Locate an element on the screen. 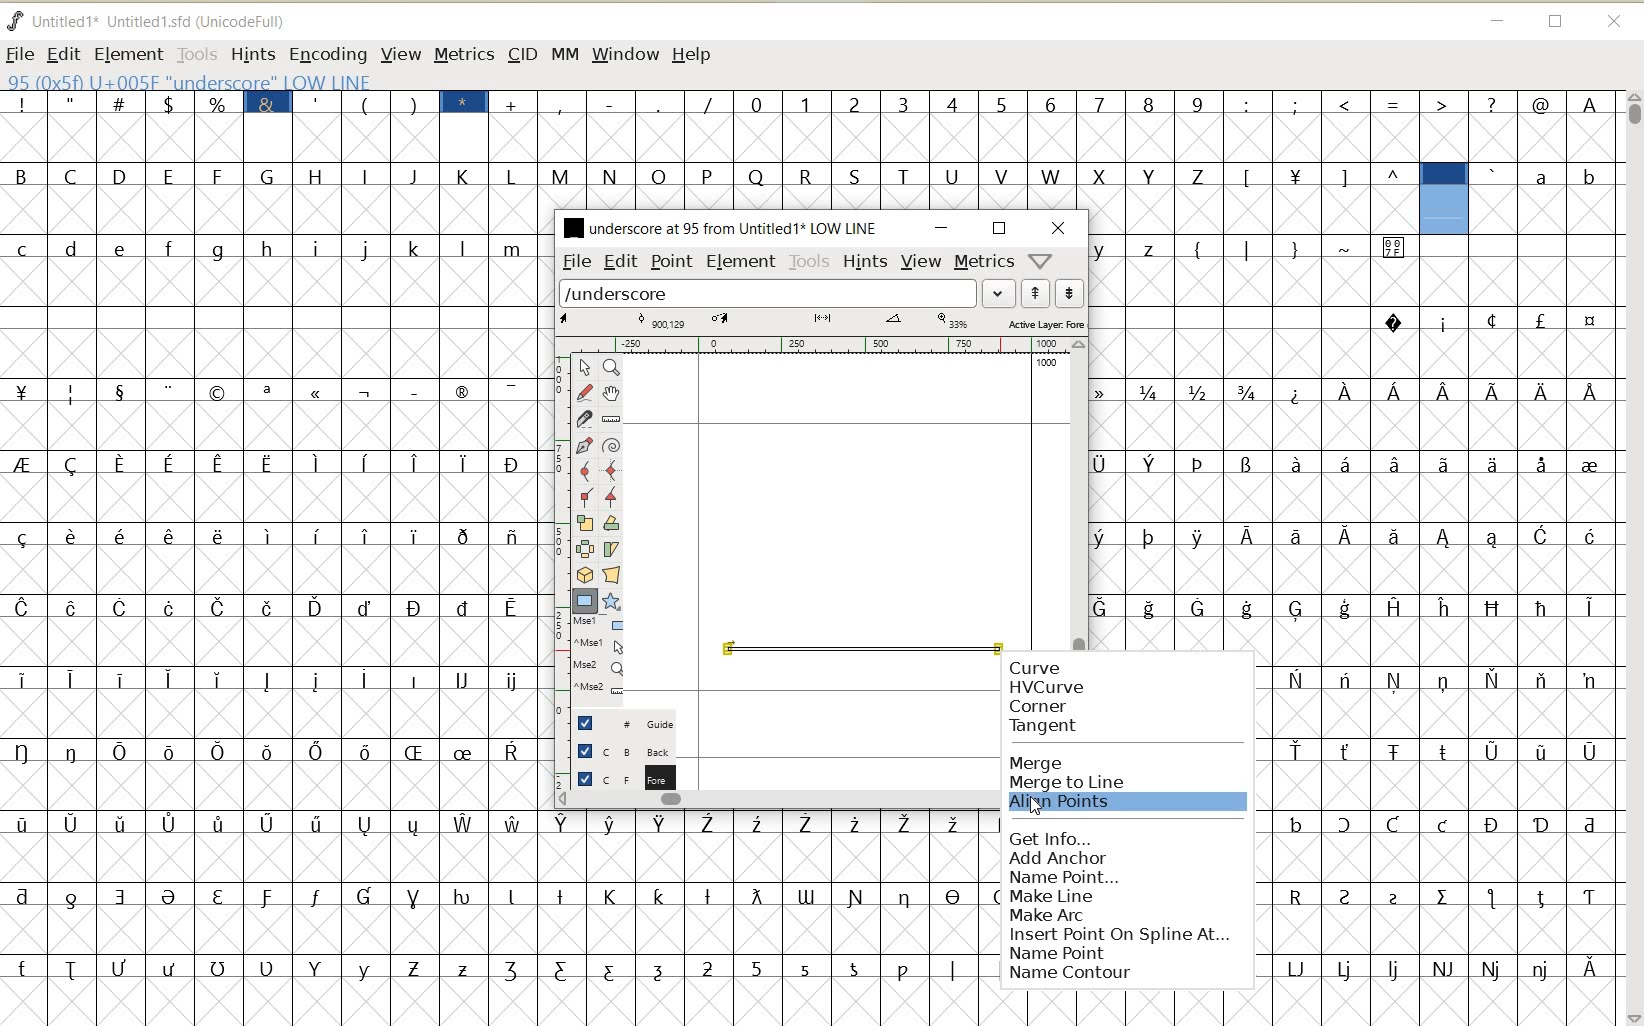  HINTS is located at coordinates (252, 54).